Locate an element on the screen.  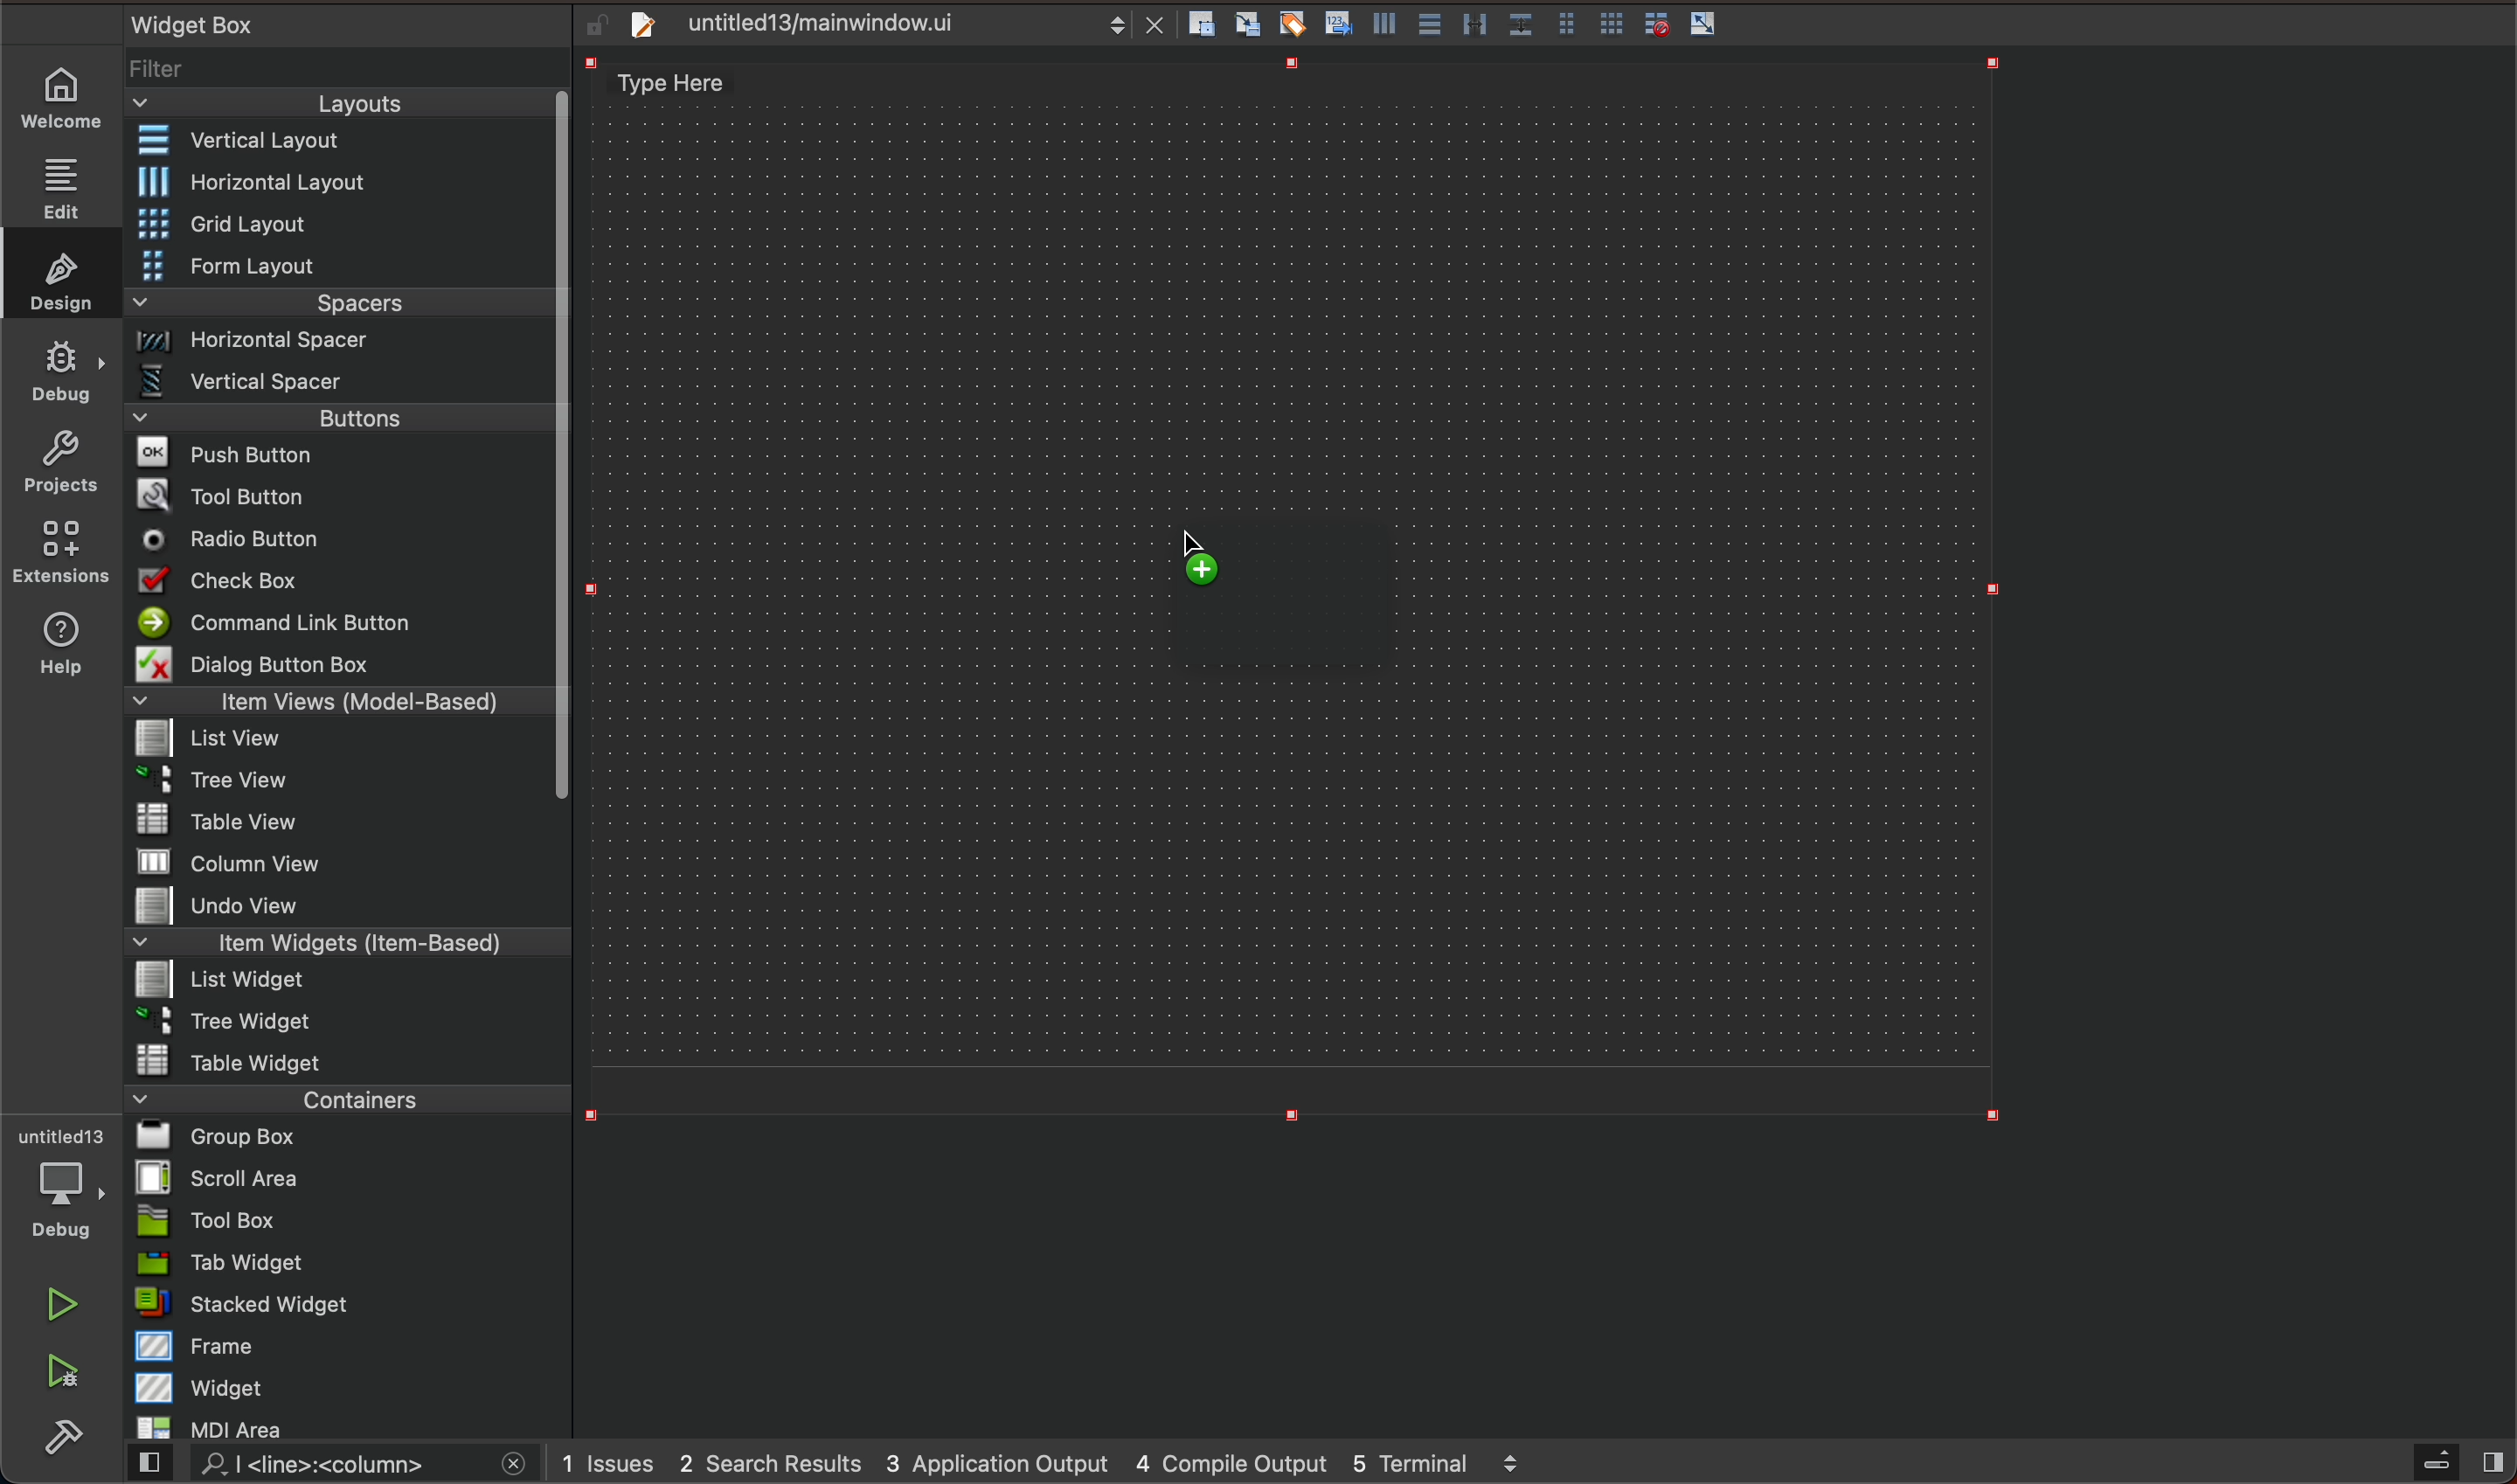
debug is located at coordinates (57, 1185).